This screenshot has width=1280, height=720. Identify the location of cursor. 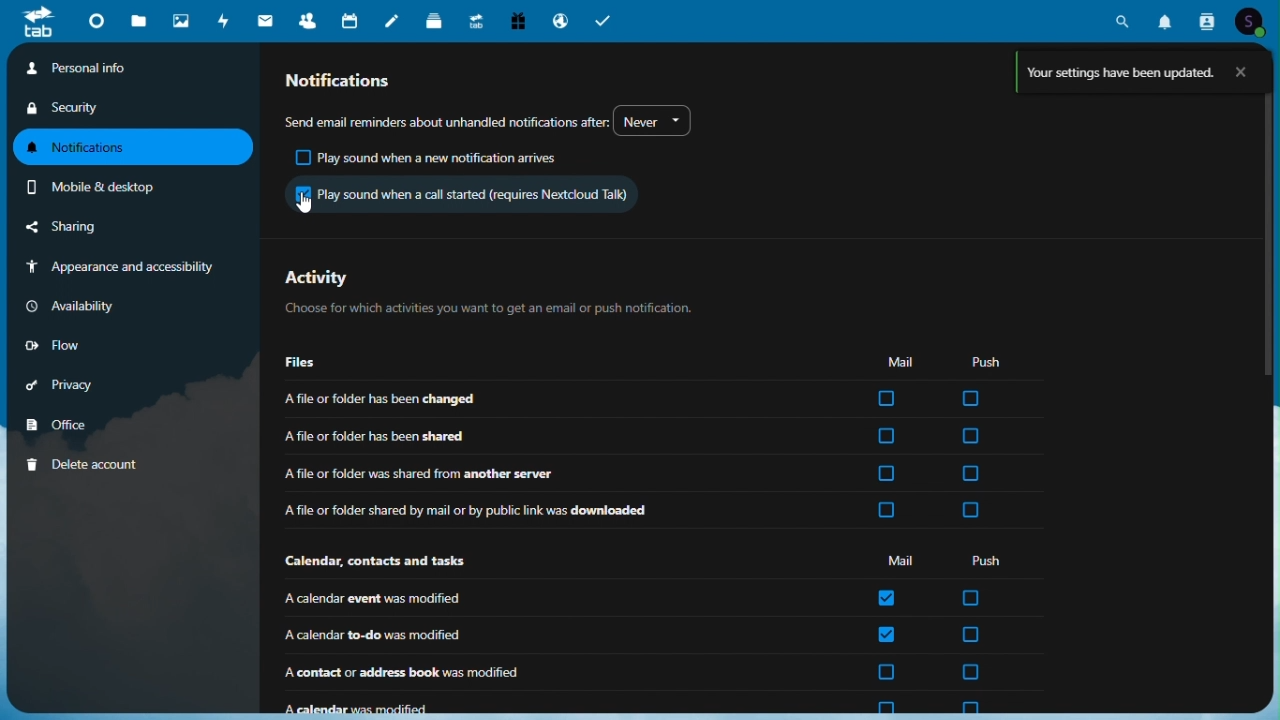
(306, 202).